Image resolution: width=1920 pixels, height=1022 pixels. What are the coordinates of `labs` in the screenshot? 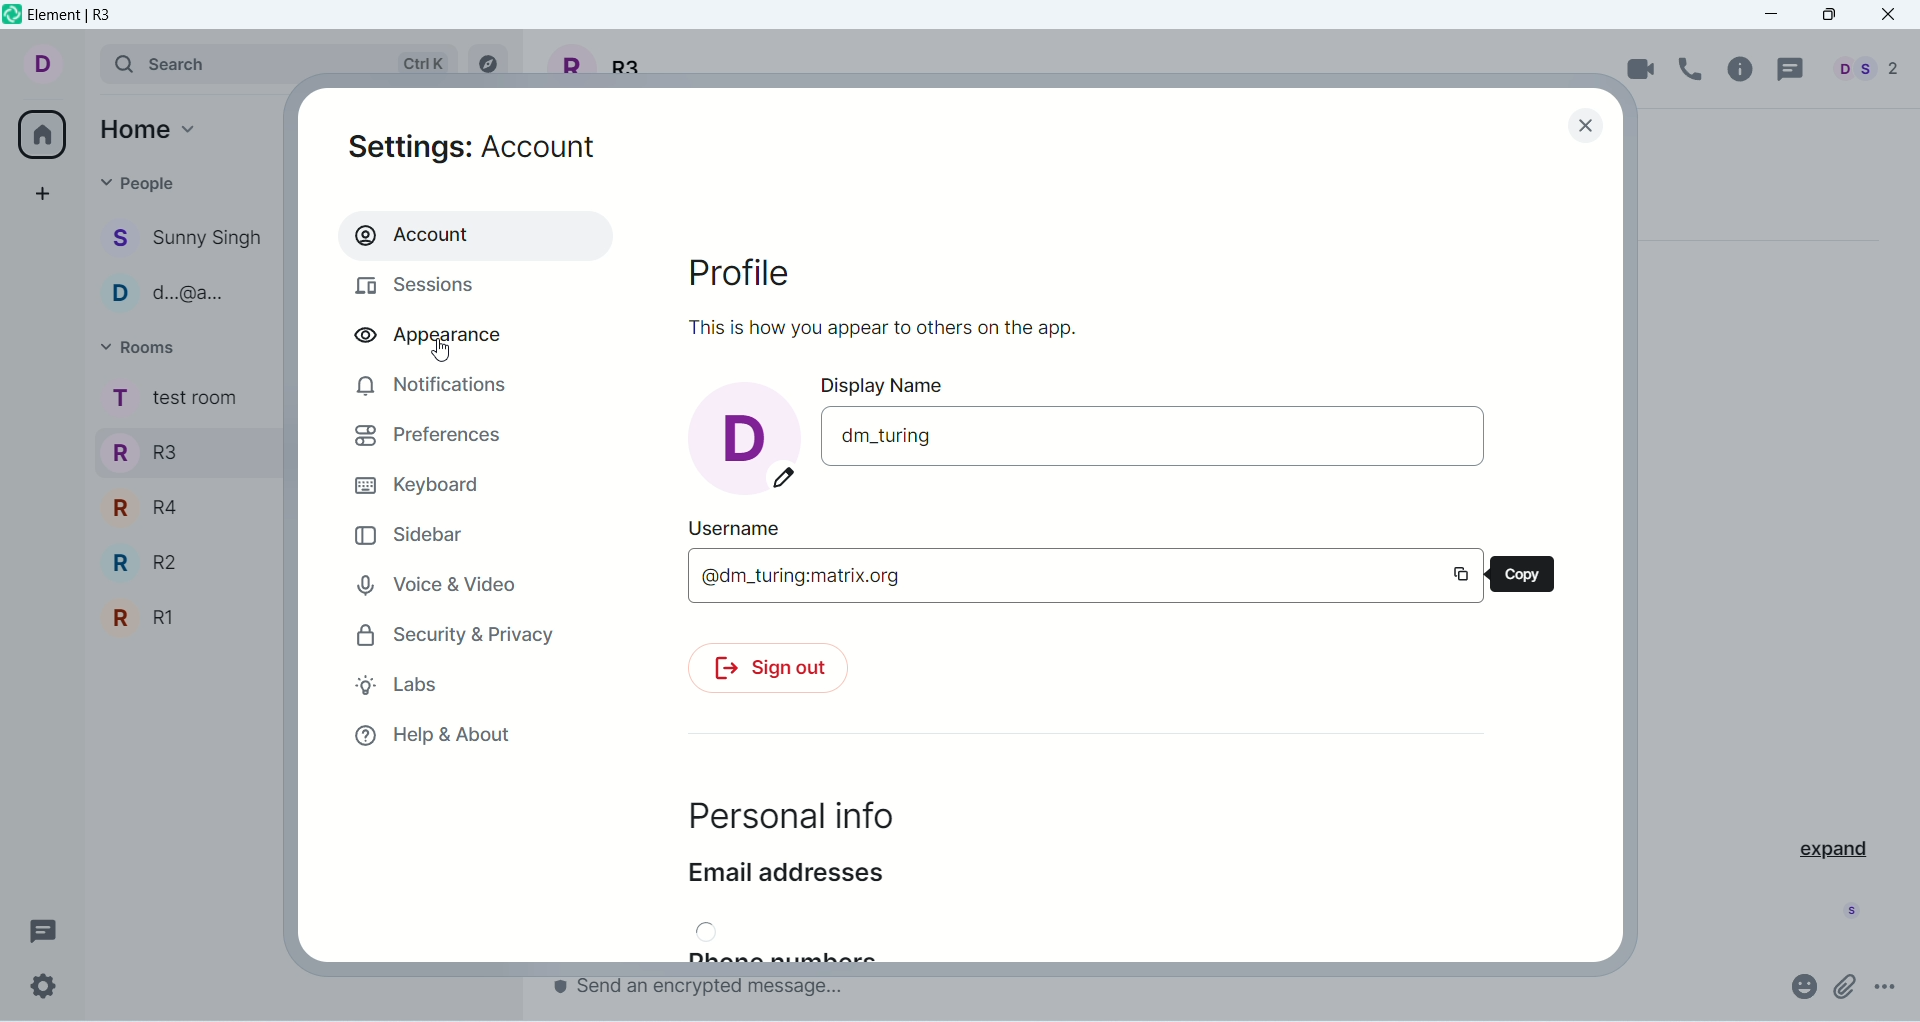 It's located at (407, 688).